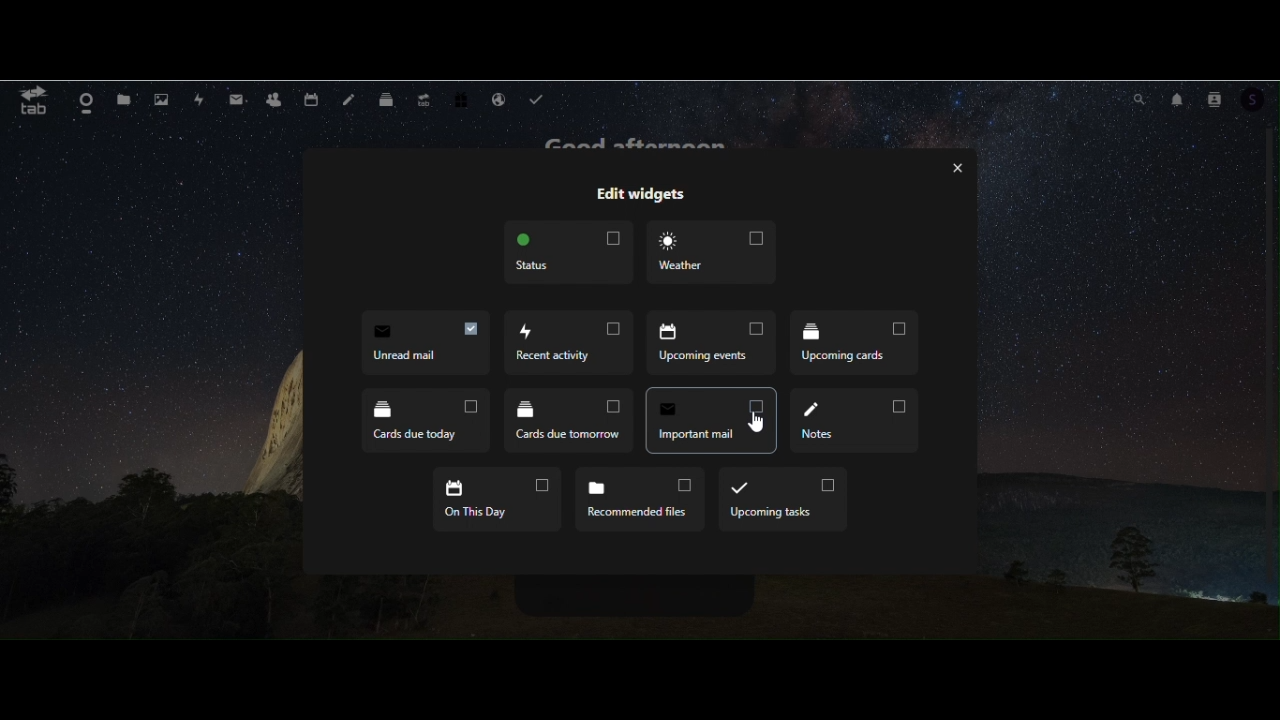 The image size is (1280, 720). What do you see at coordinates (203, 101) in the screenshot?
I see `activity` at bounding box center [203, 101].